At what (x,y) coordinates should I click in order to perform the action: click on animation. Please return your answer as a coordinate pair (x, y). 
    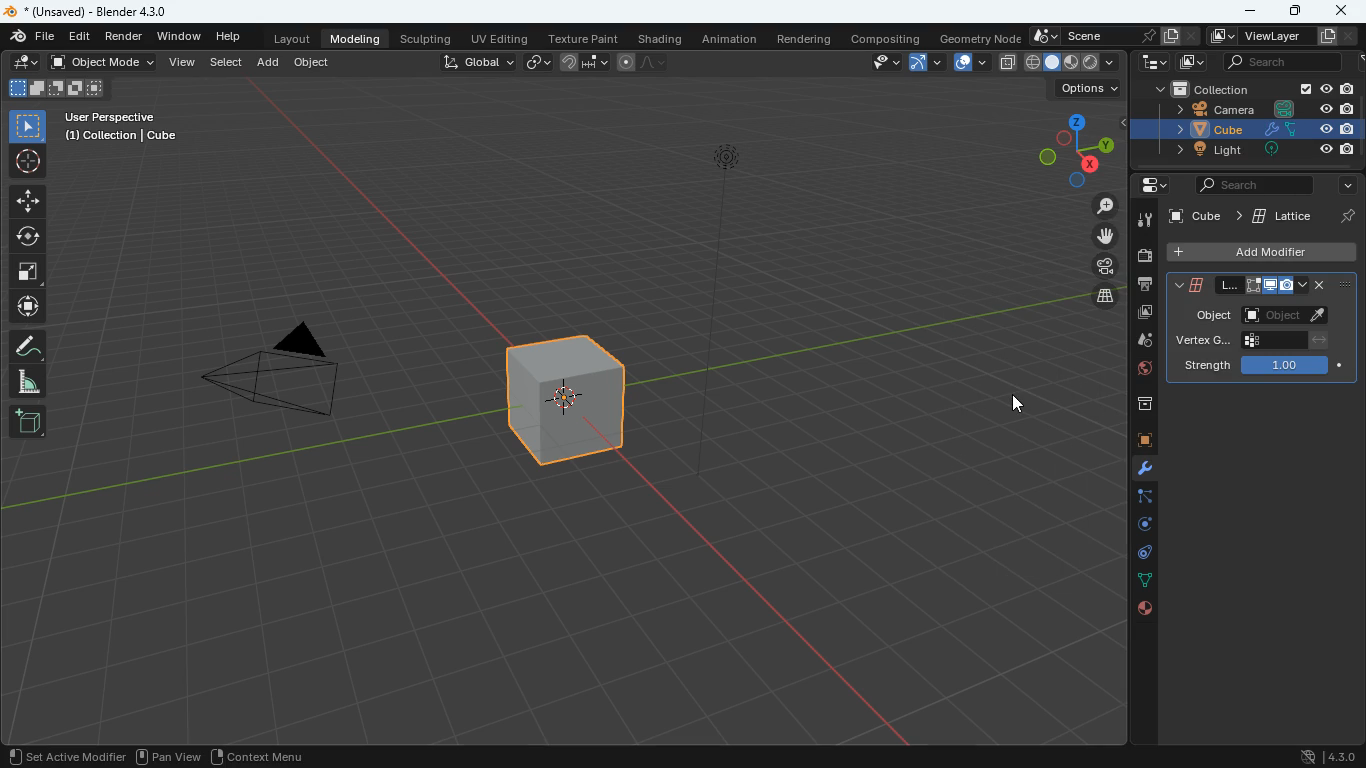
    Looking at the image, I should click on (728, 38).